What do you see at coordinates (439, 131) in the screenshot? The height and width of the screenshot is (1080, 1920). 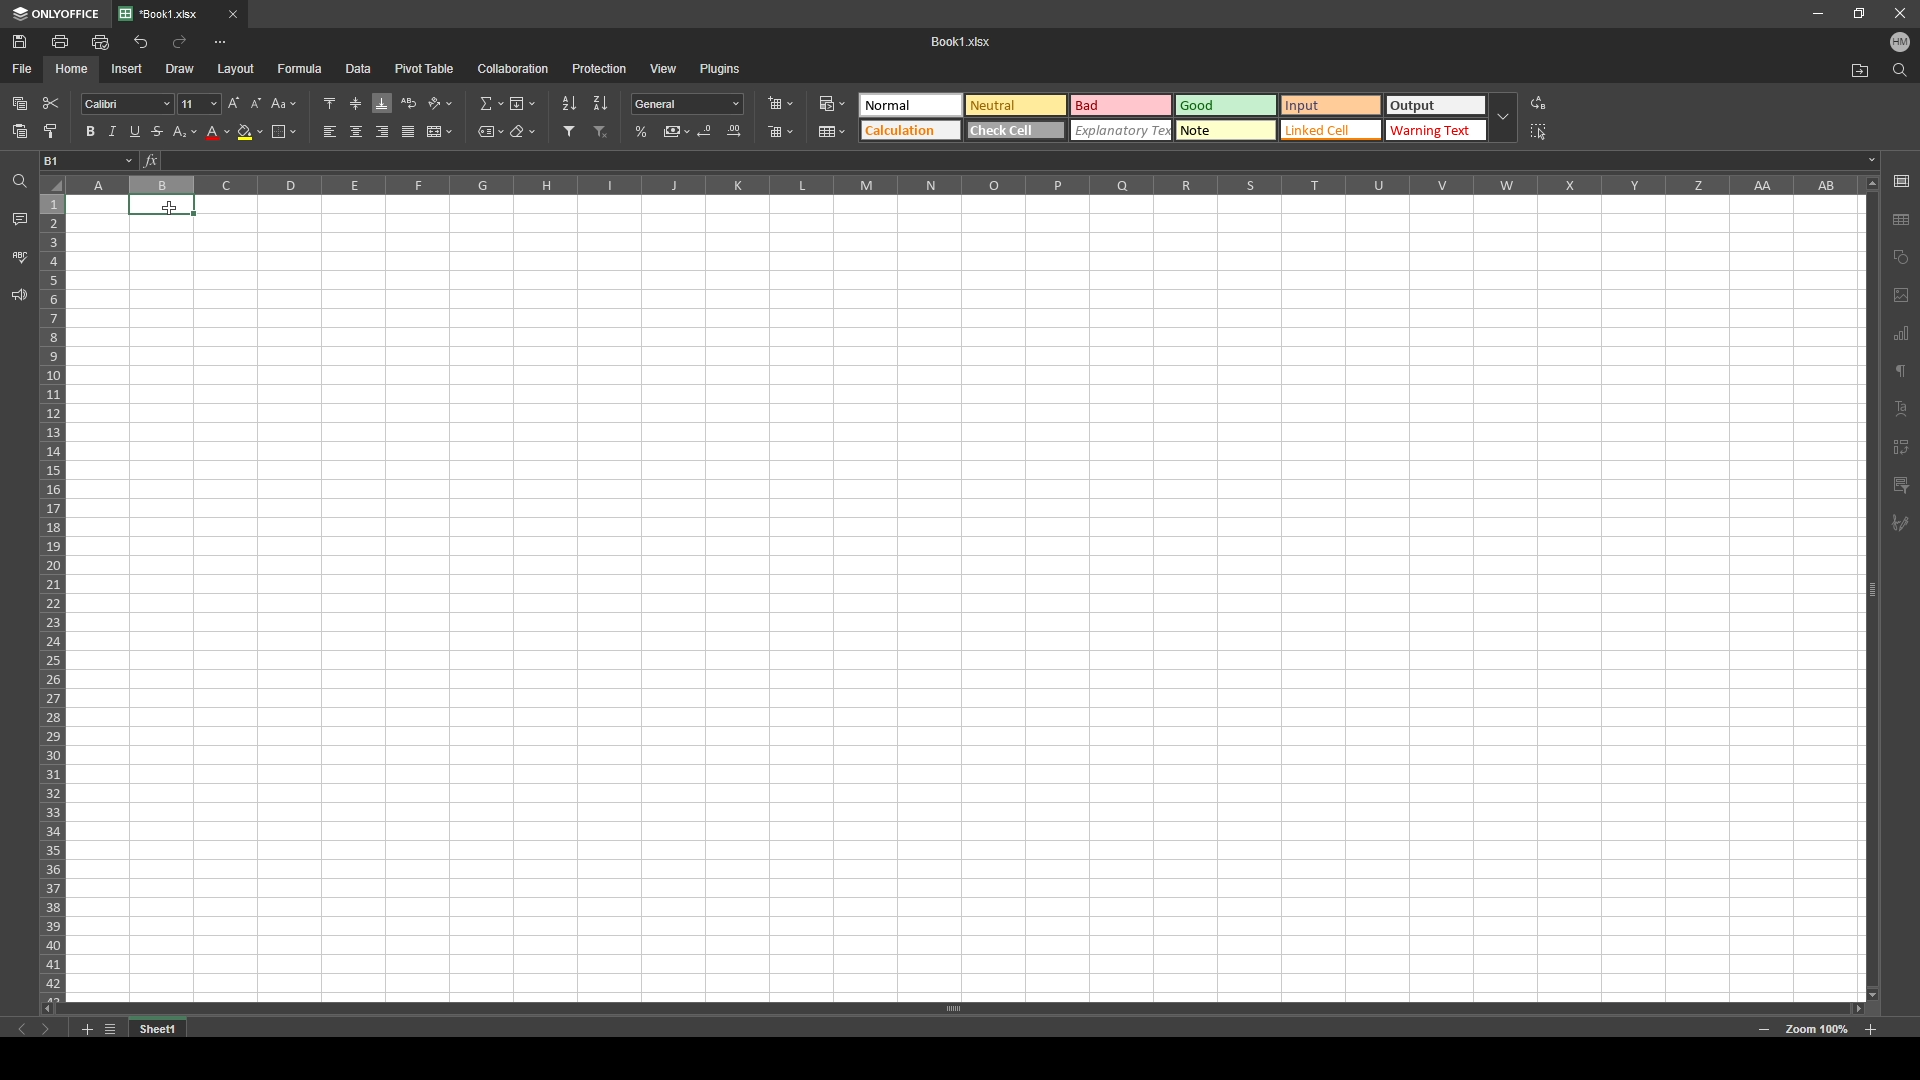 I see `merge and center` at bounding box center [439, 131].